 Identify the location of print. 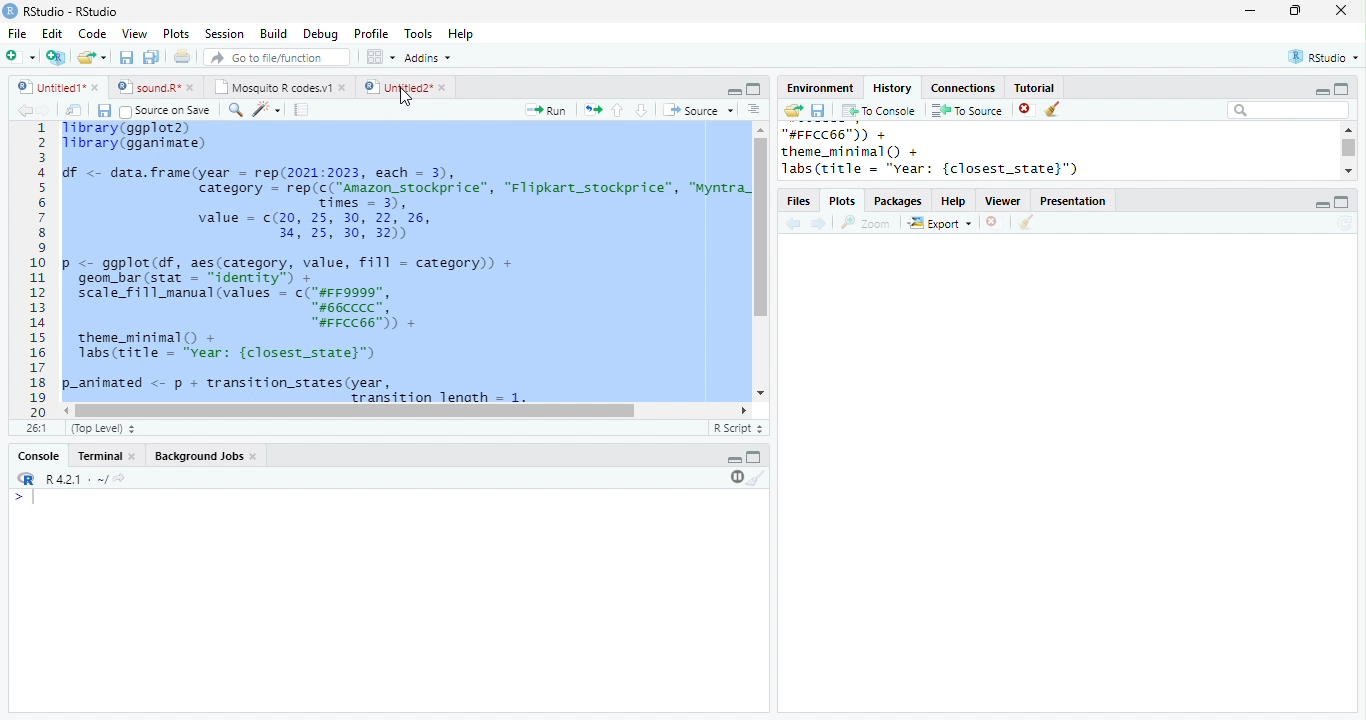
(181, 56).